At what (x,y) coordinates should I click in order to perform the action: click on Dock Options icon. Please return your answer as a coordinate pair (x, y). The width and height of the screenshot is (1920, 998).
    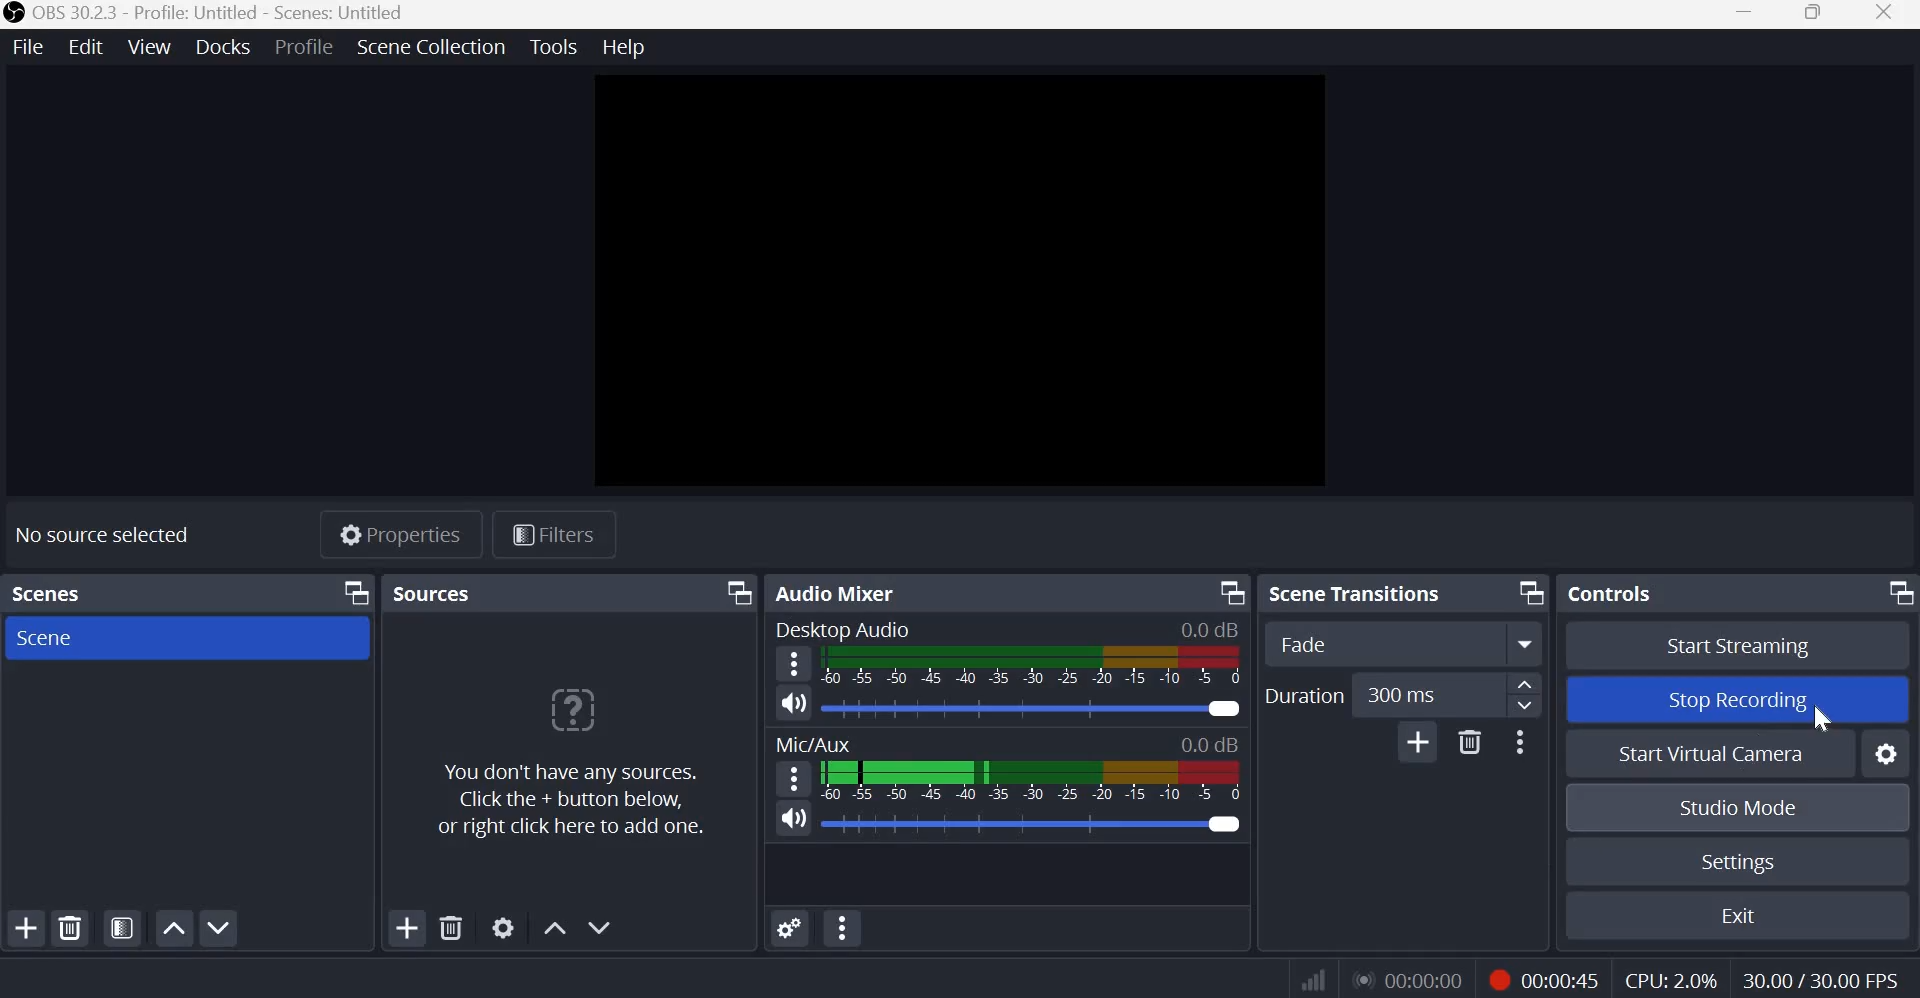
    Looking at the image, I should click on (735, 592).